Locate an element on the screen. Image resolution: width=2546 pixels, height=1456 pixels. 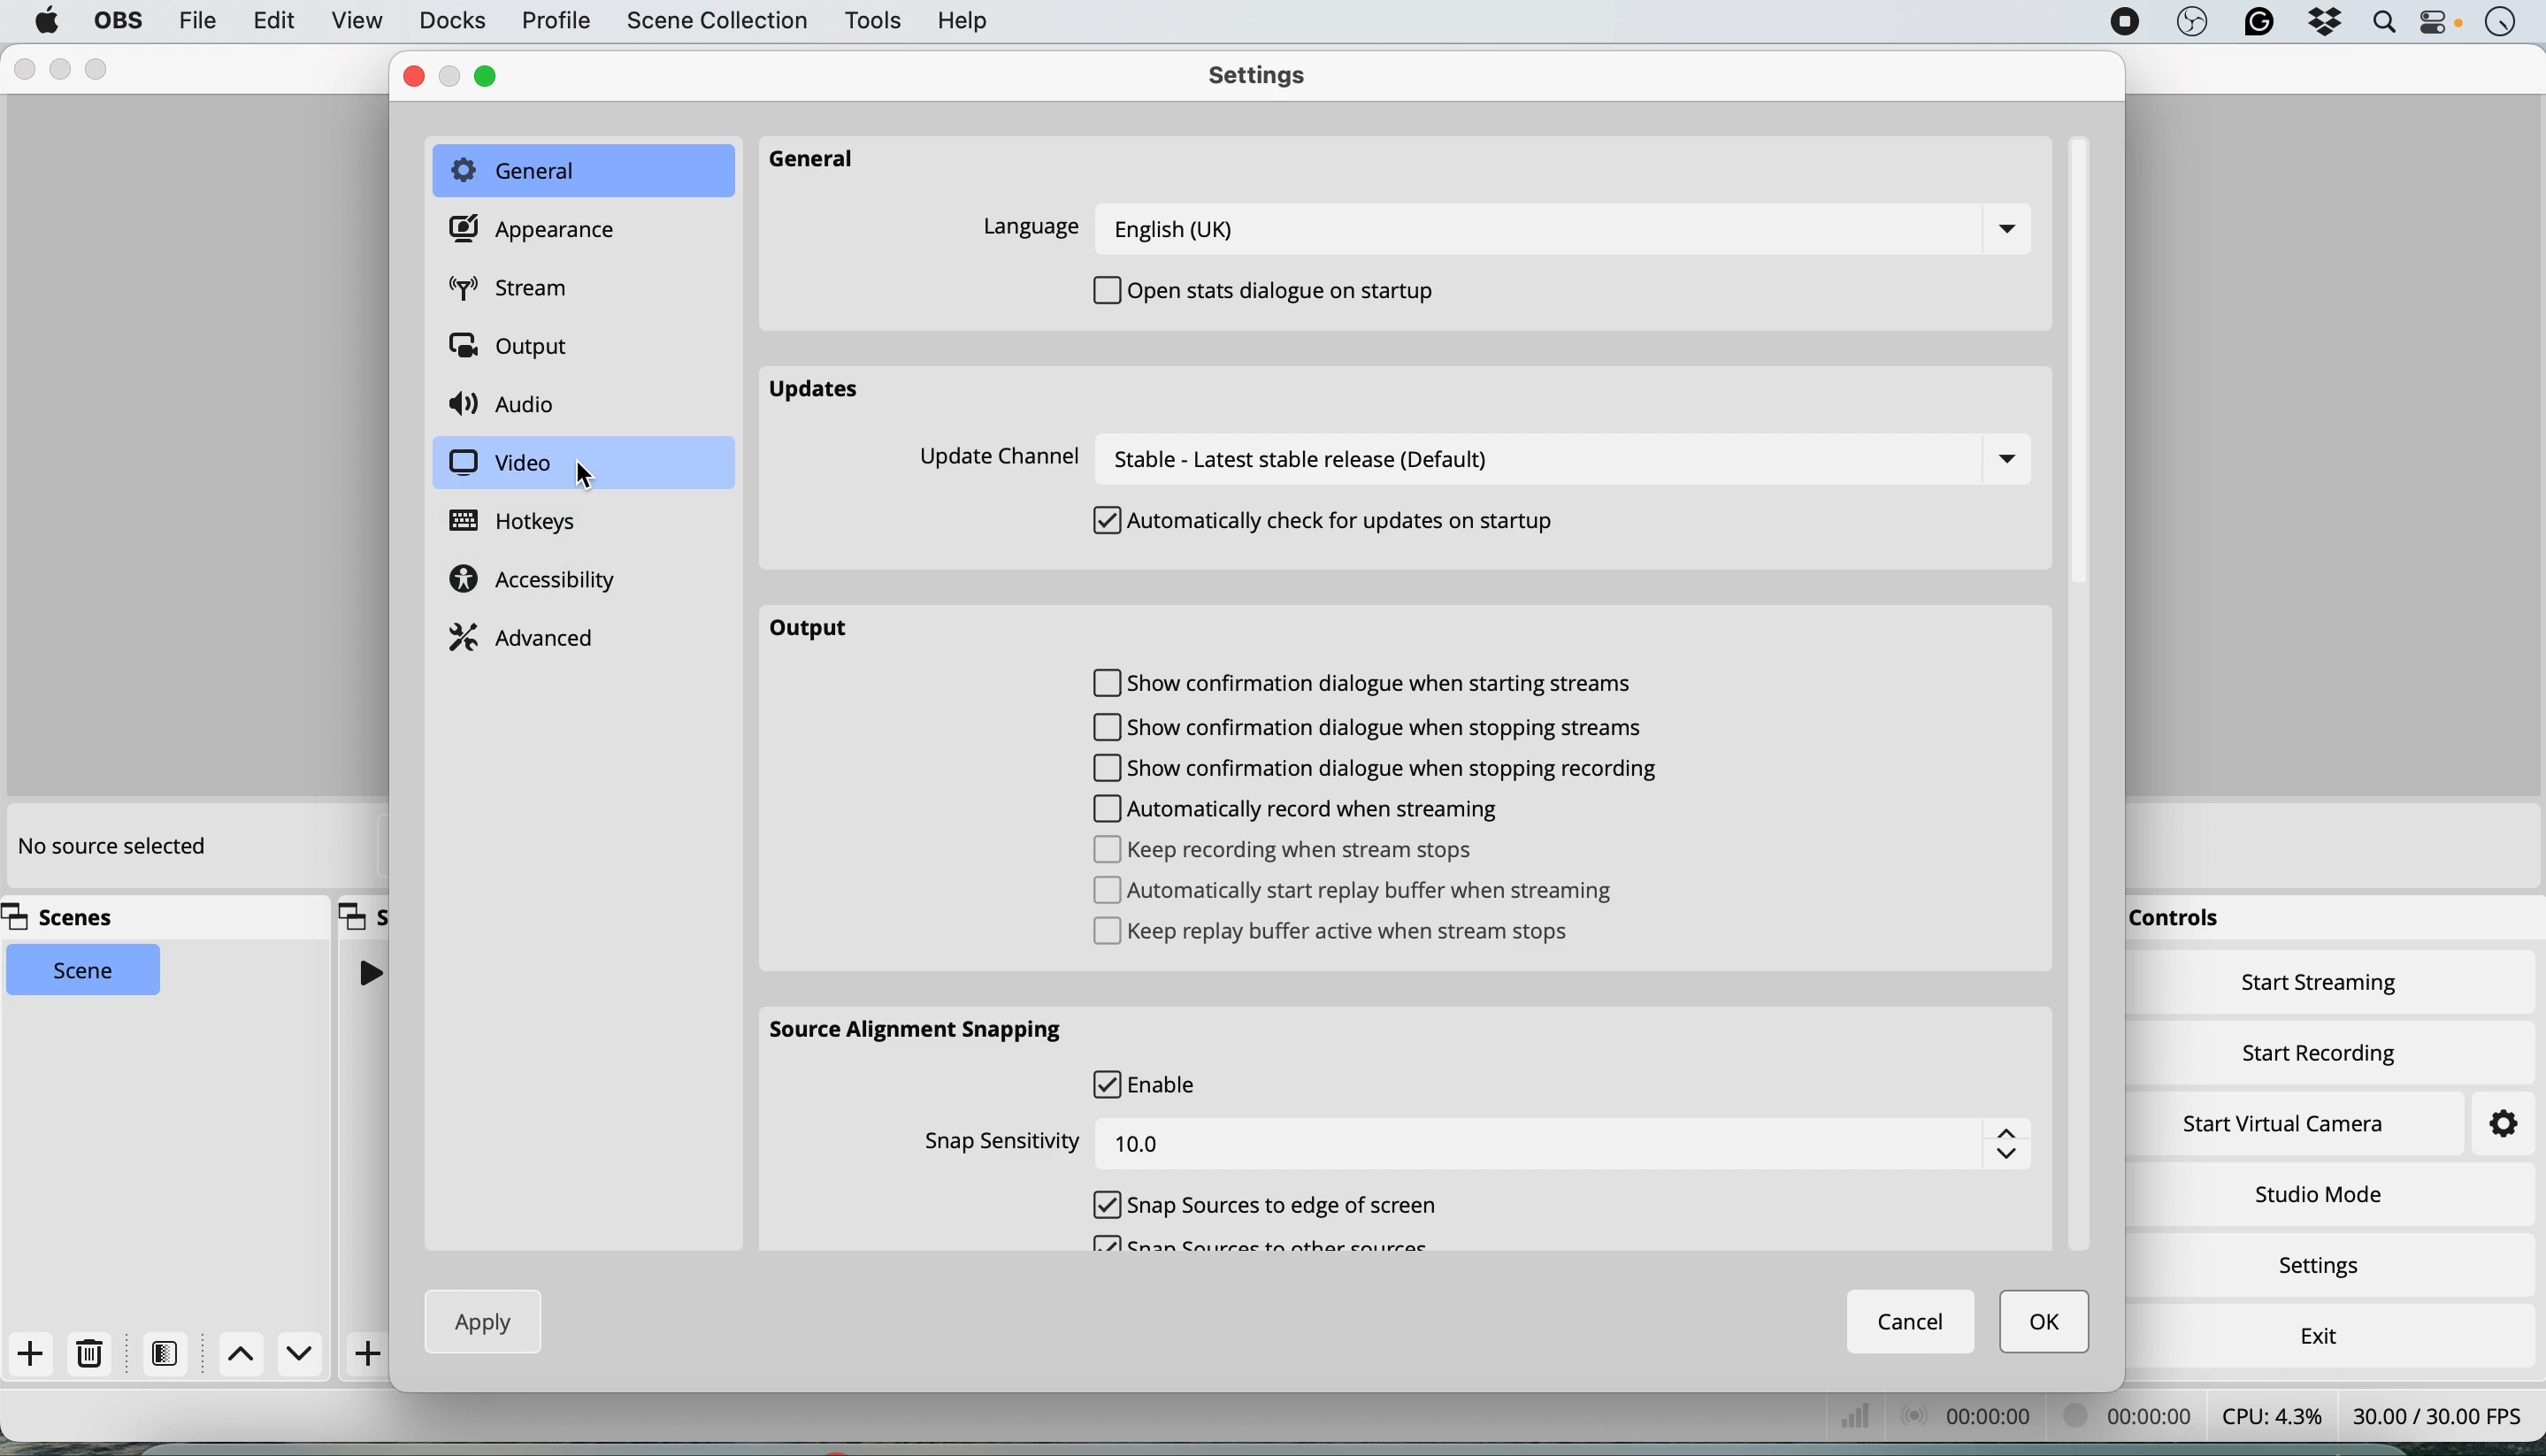
language is located at coordinates (1511, 228).